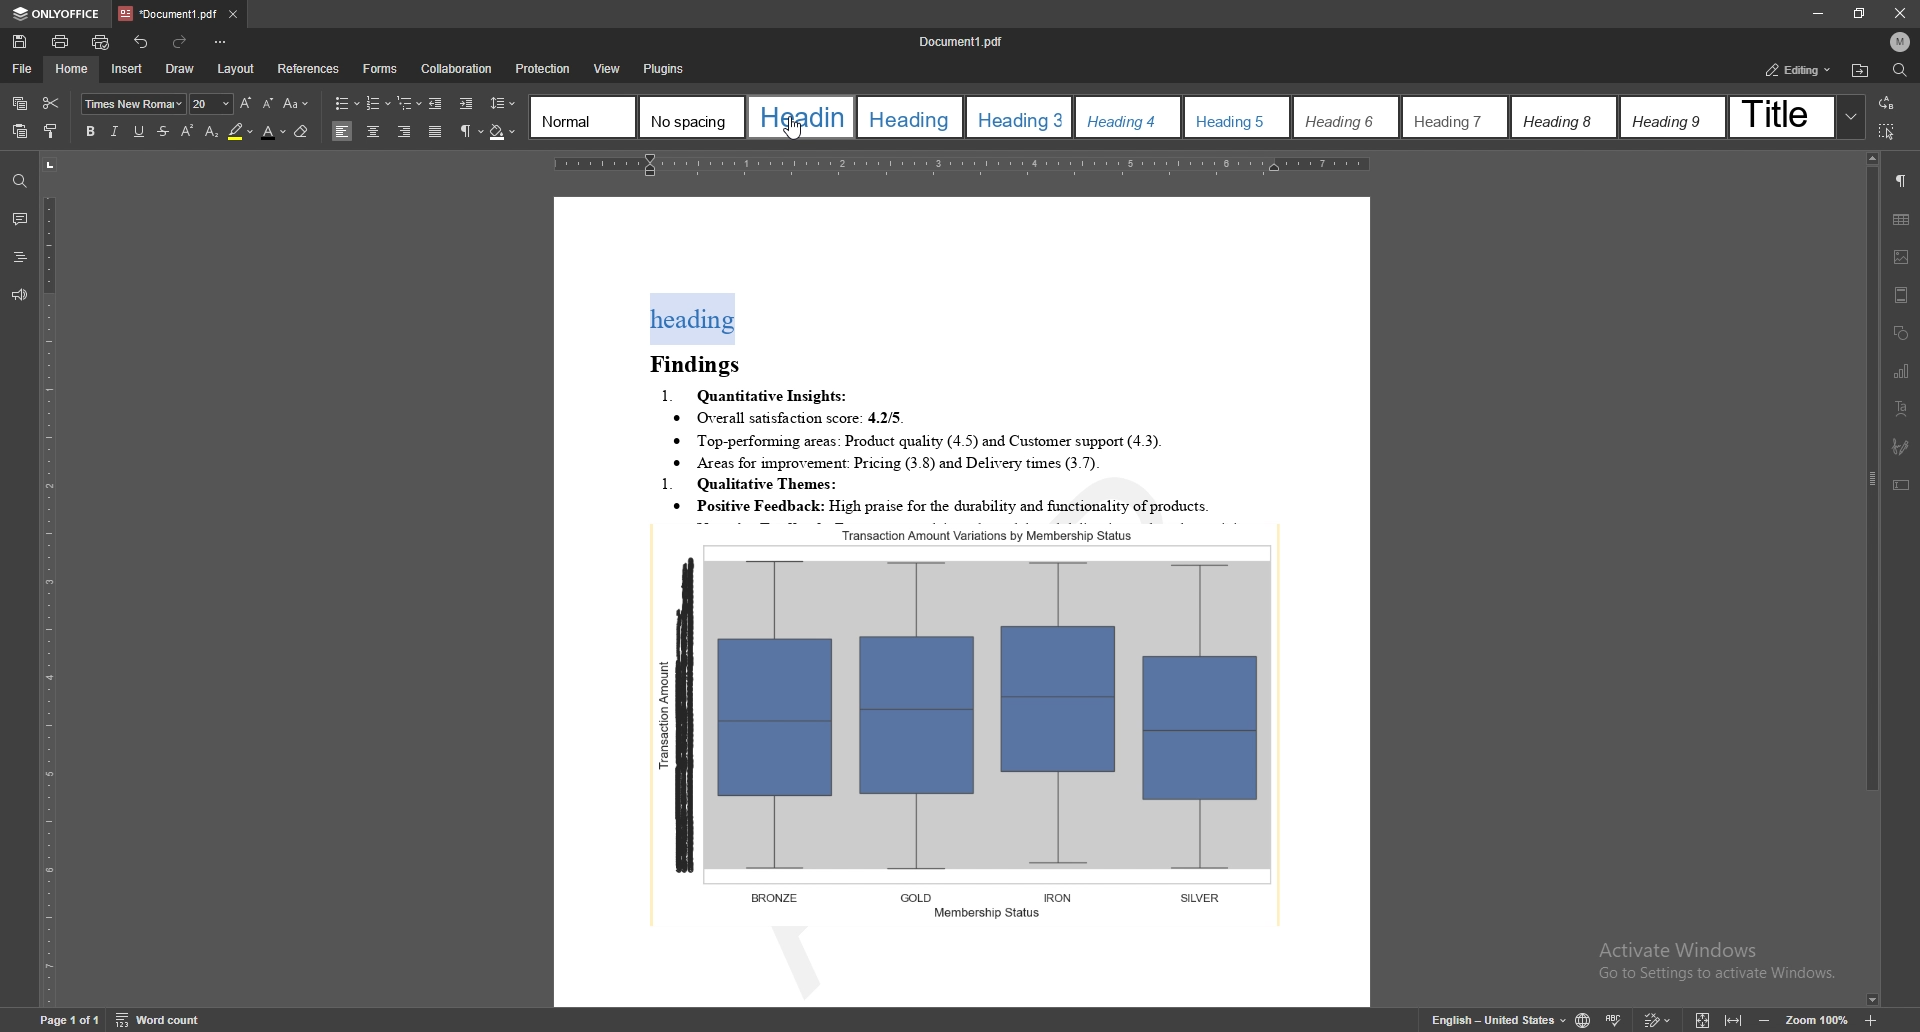 This screenshot has height=1032, width=1920. I want to click on eraser, so click(303, 131).